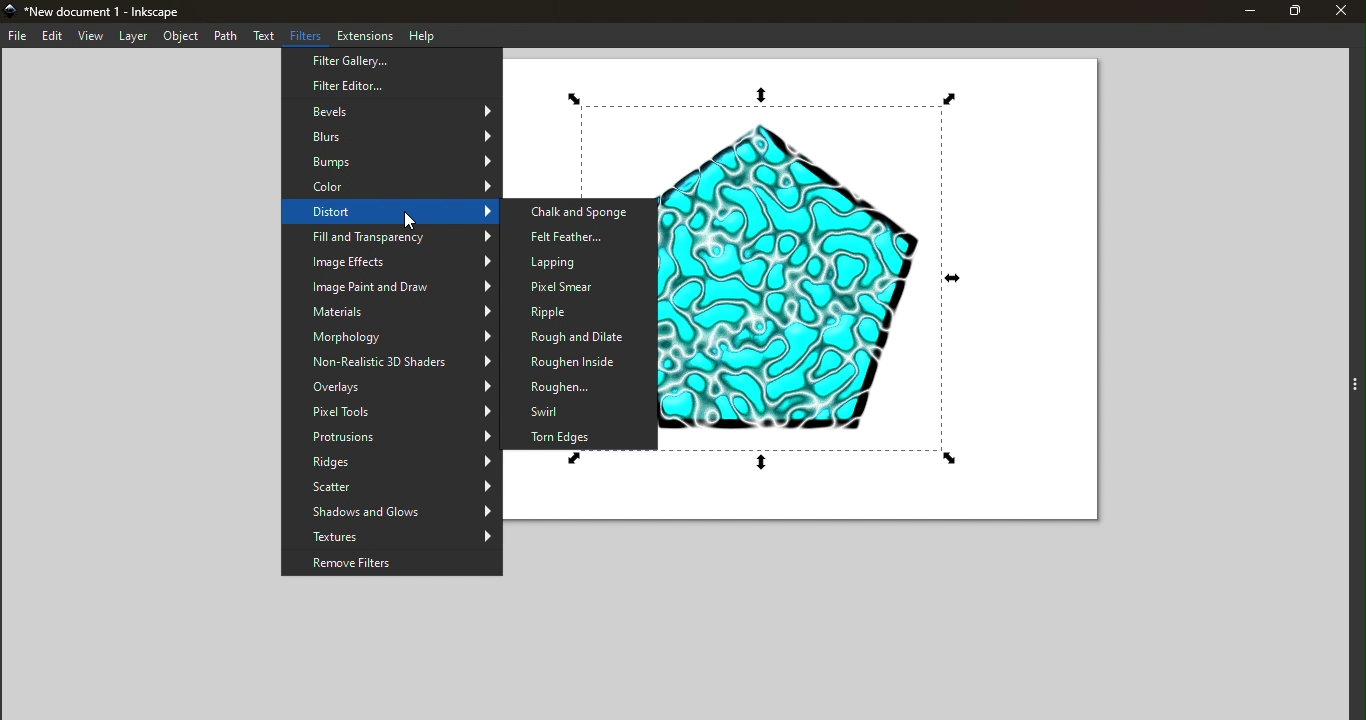 The image size is (1366, 720). What do you see at coordinates (390, 362) in the screenshot?
I see `Non-Realistic 3D Shaders` at bounding box center [390, 362].